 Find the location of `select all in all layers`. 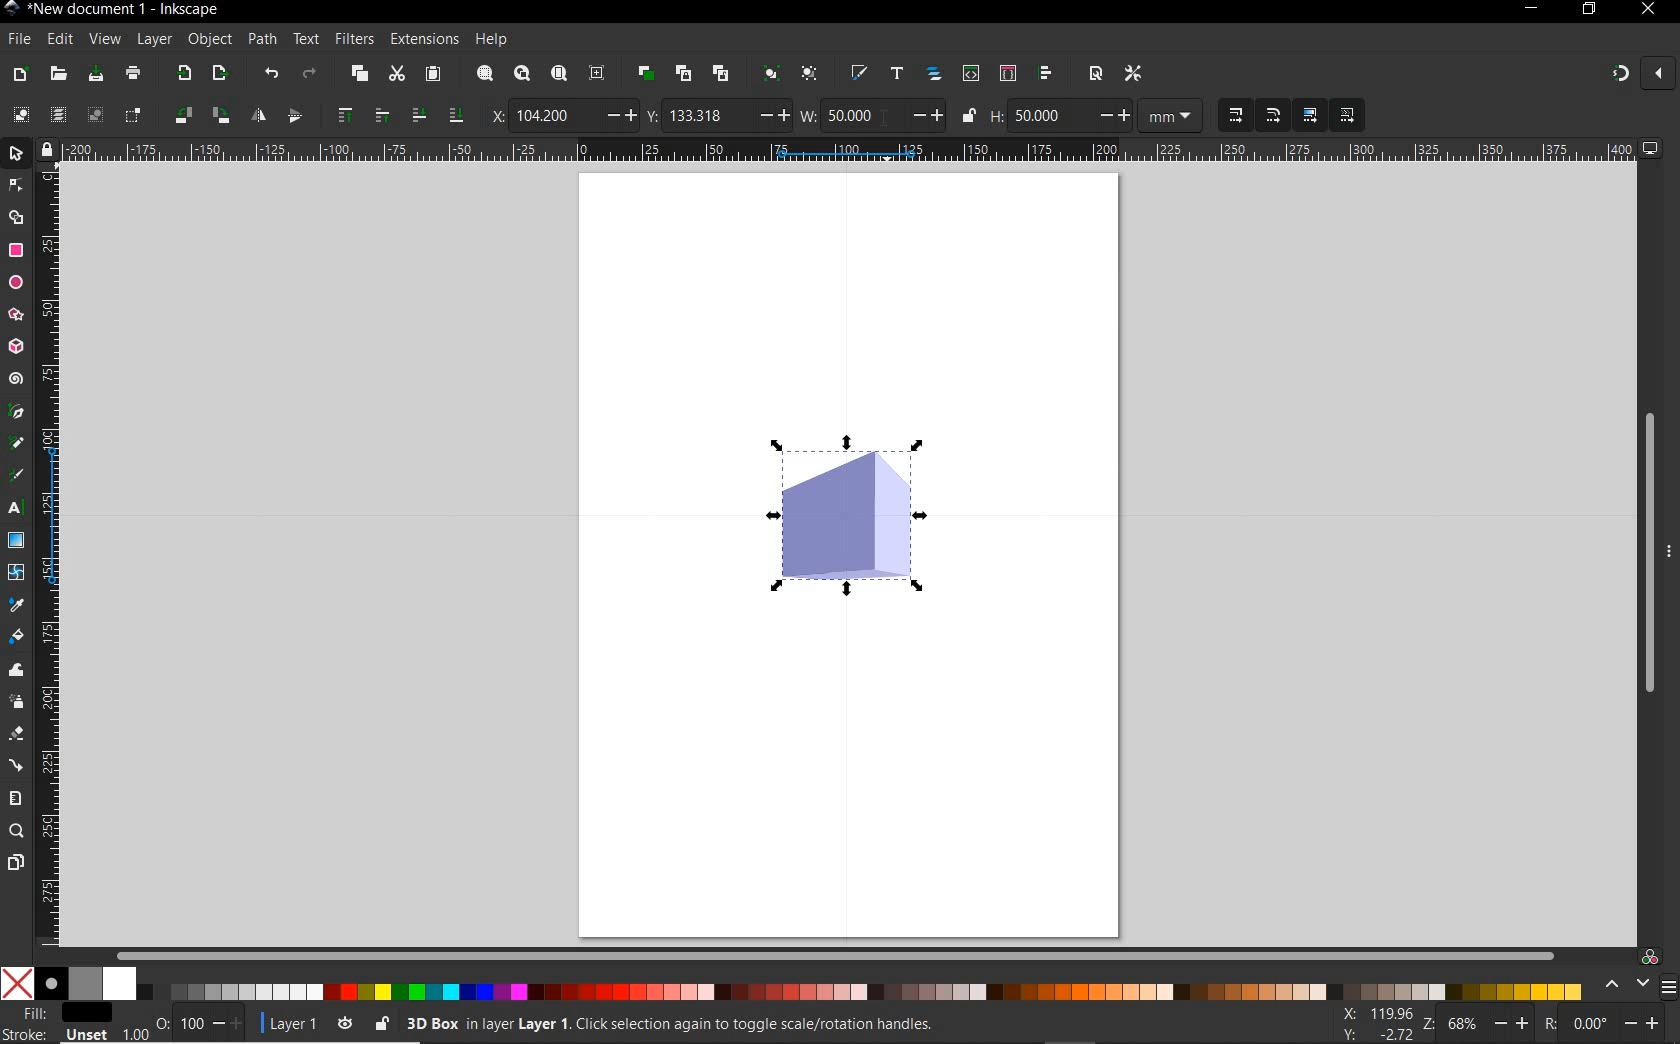

select all in all layers is located at coordinates (57, 114).